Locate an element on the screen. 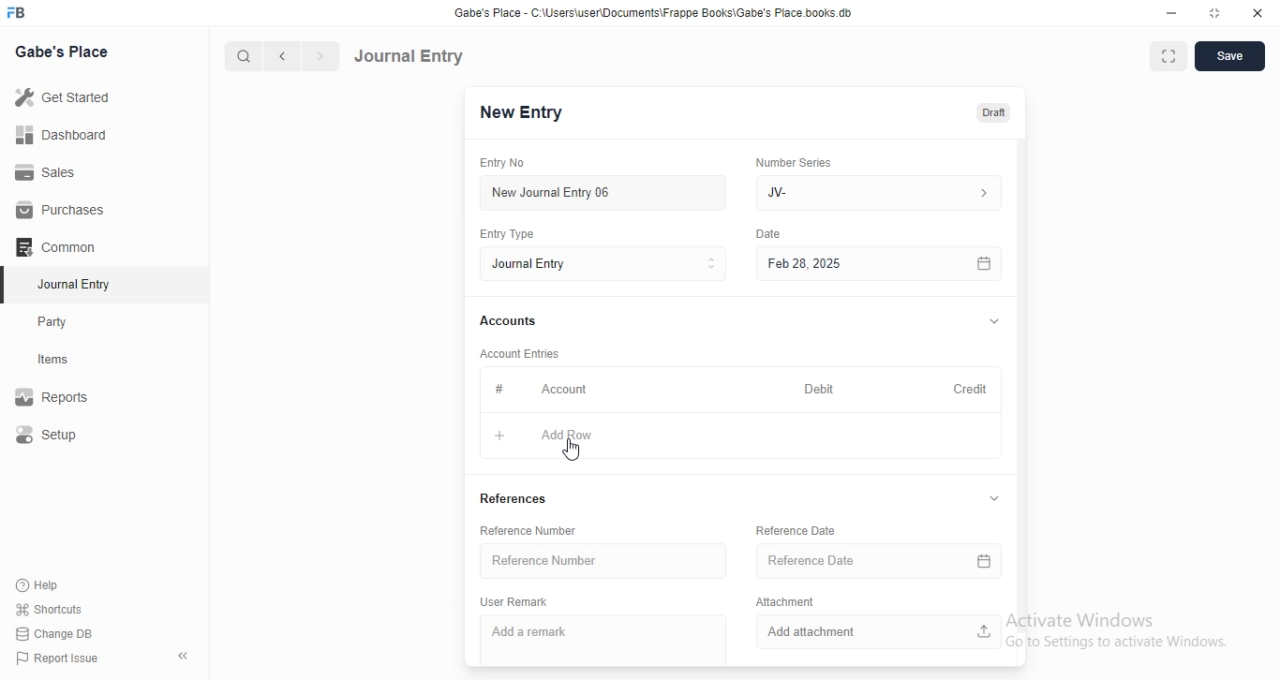   is located at coordinates (771, 236).